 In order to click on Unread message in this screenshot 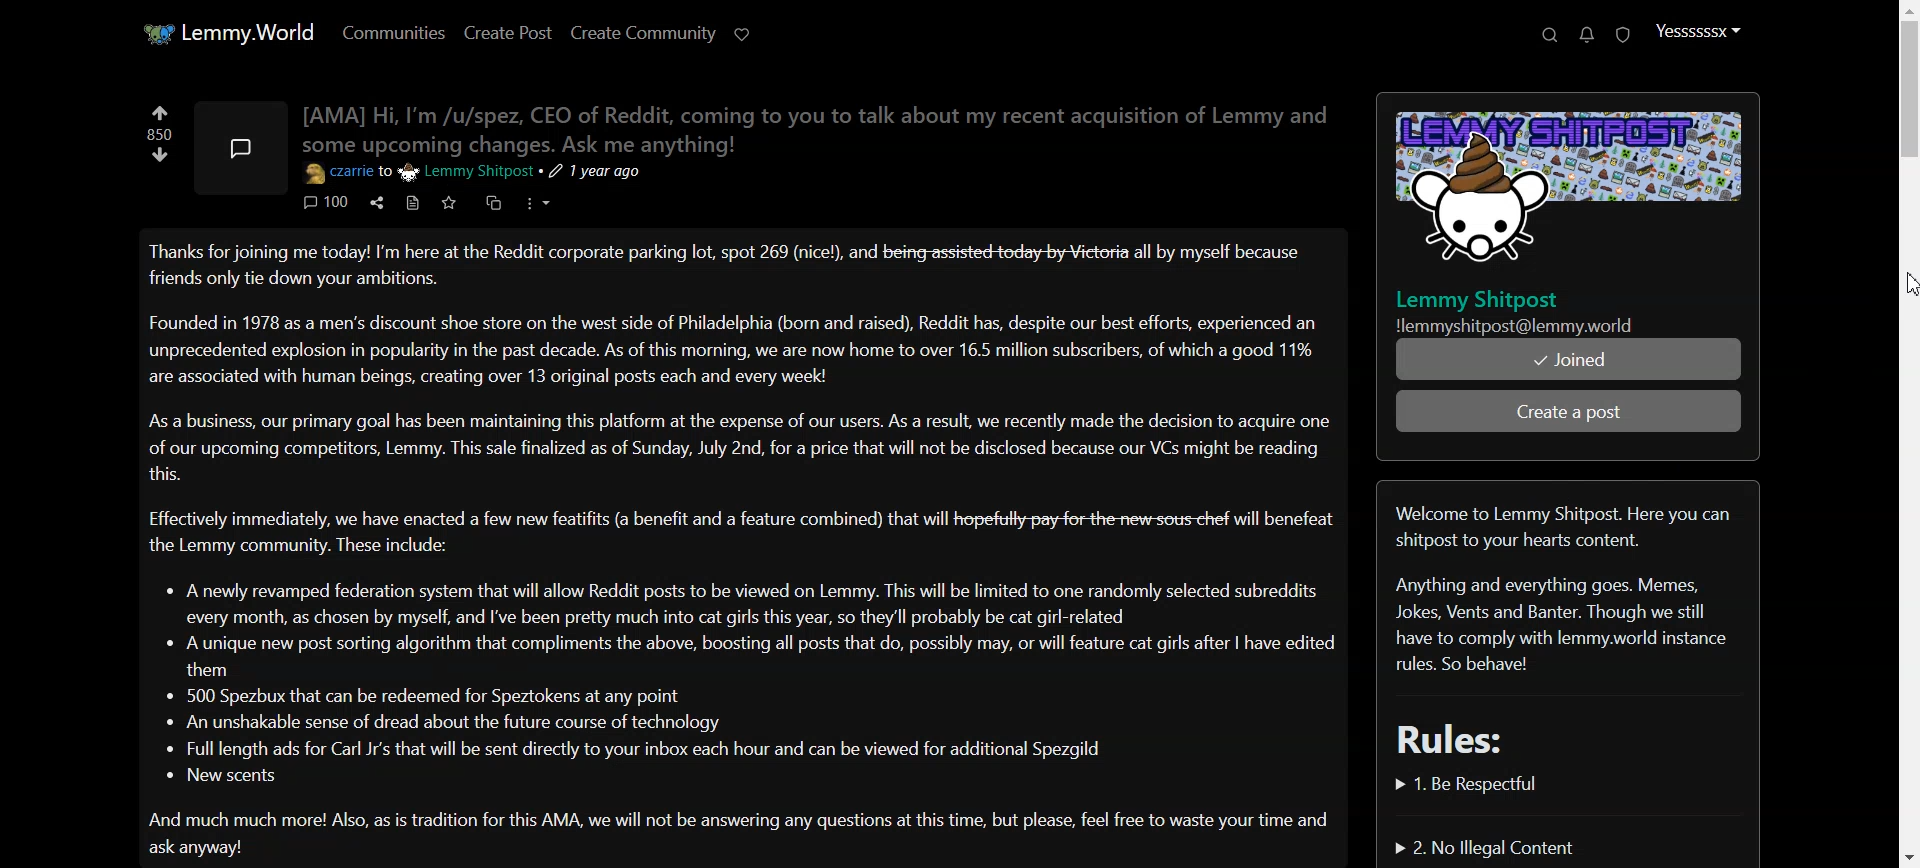, I will do `click(1586, 35)`.